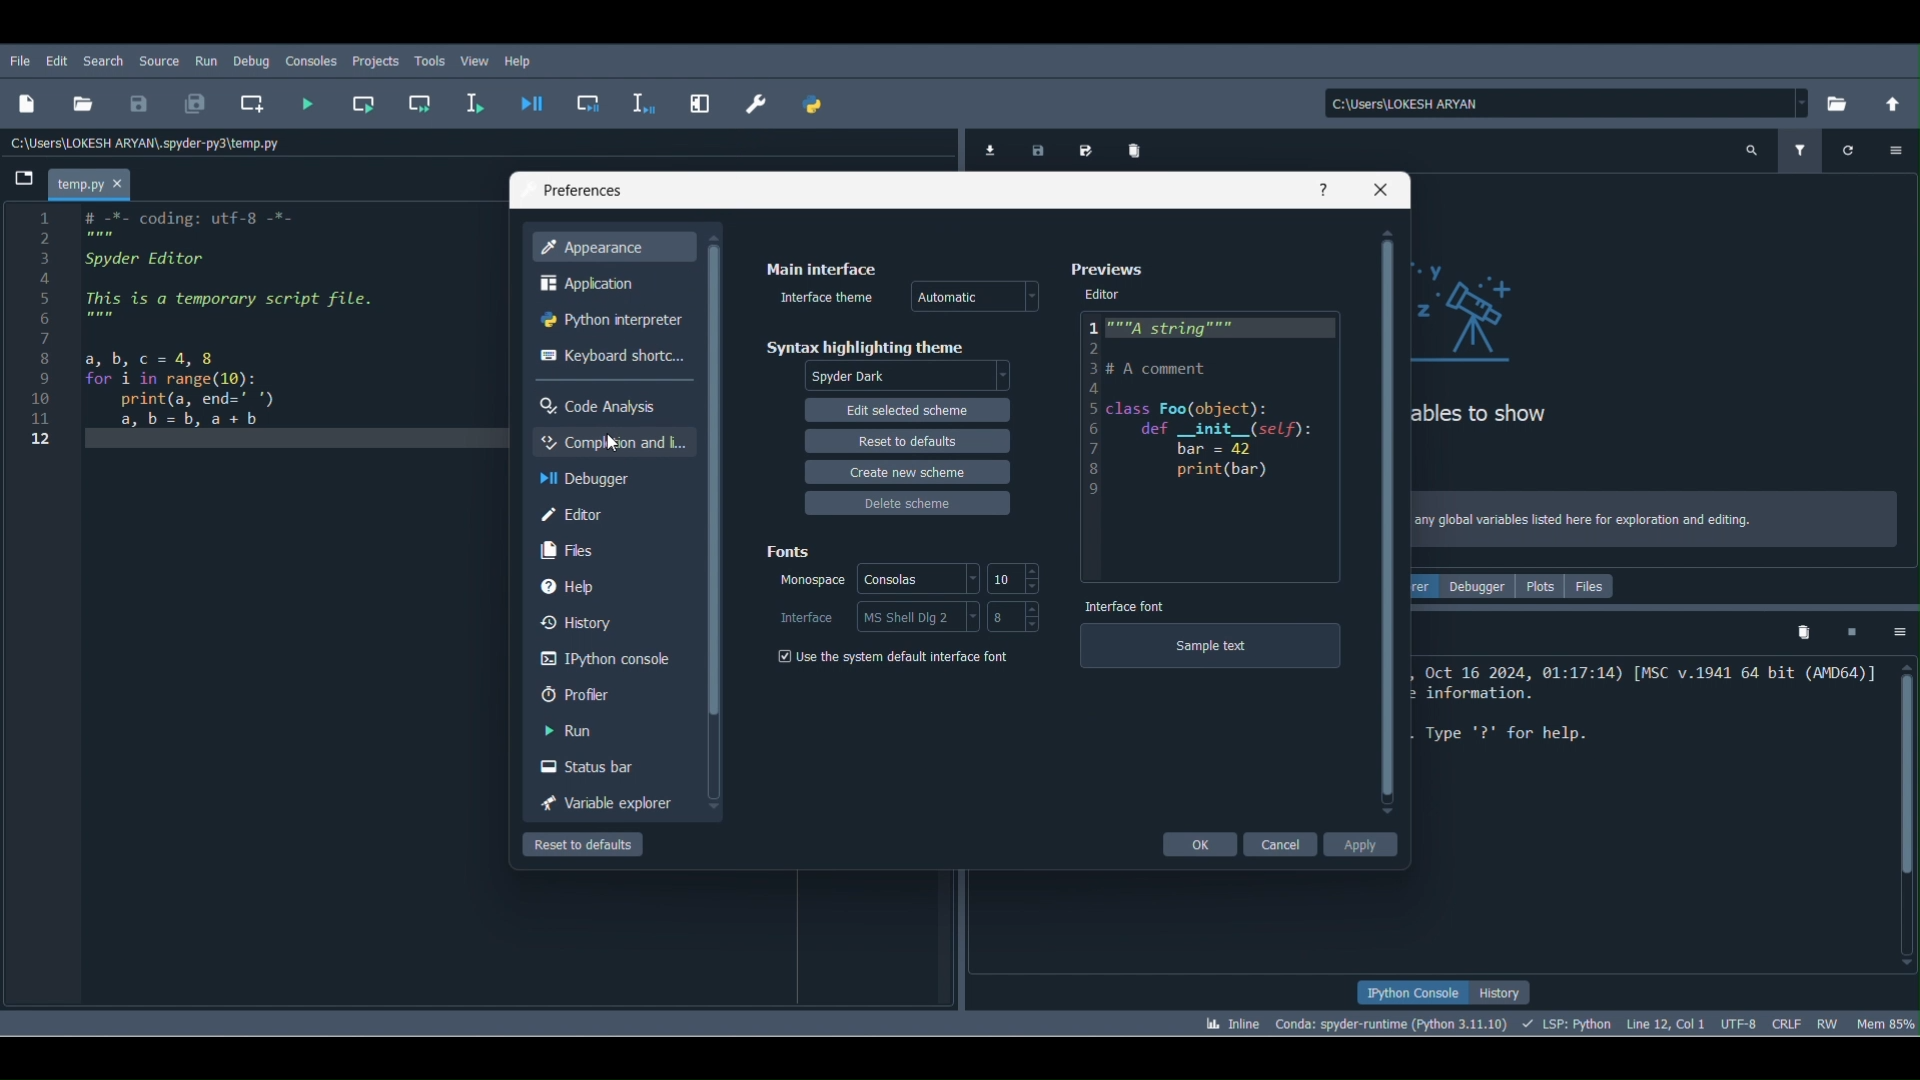 This screenshot has width=1920, height=1080. I want to click on Completions, linting, code folding and symbols status, so click(1570, 1023).